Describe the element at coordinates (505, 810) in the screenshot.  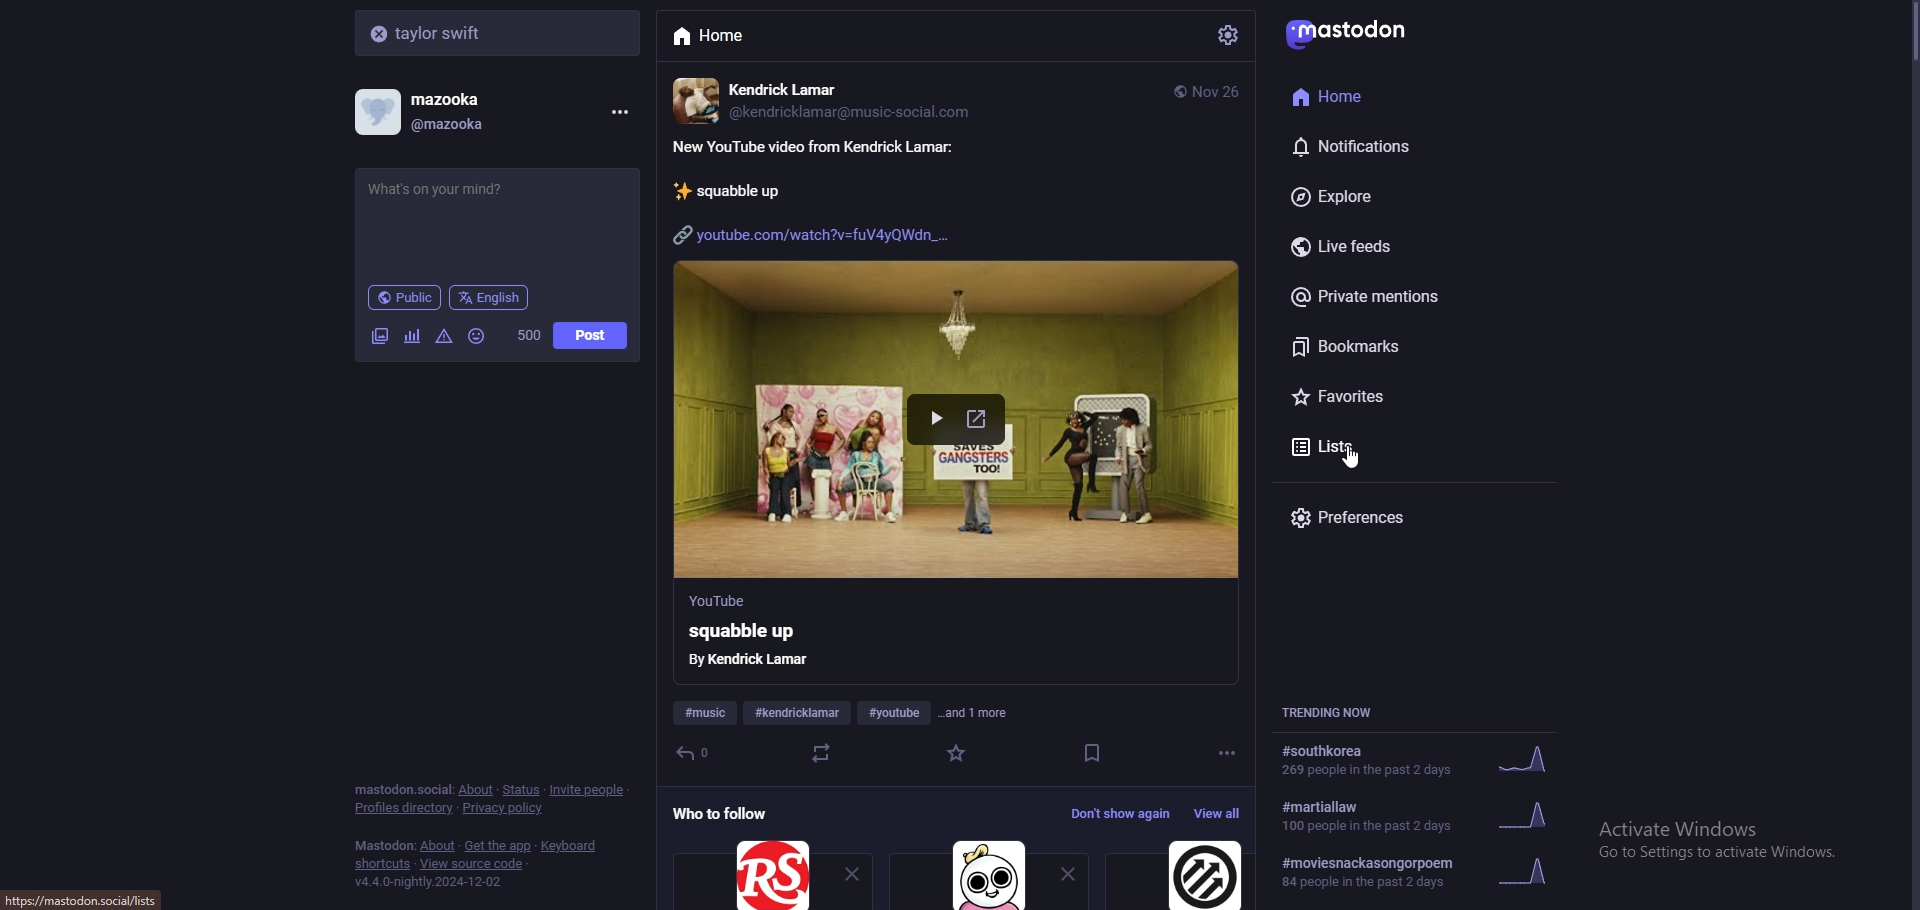
I see `privacy policy` at that location.